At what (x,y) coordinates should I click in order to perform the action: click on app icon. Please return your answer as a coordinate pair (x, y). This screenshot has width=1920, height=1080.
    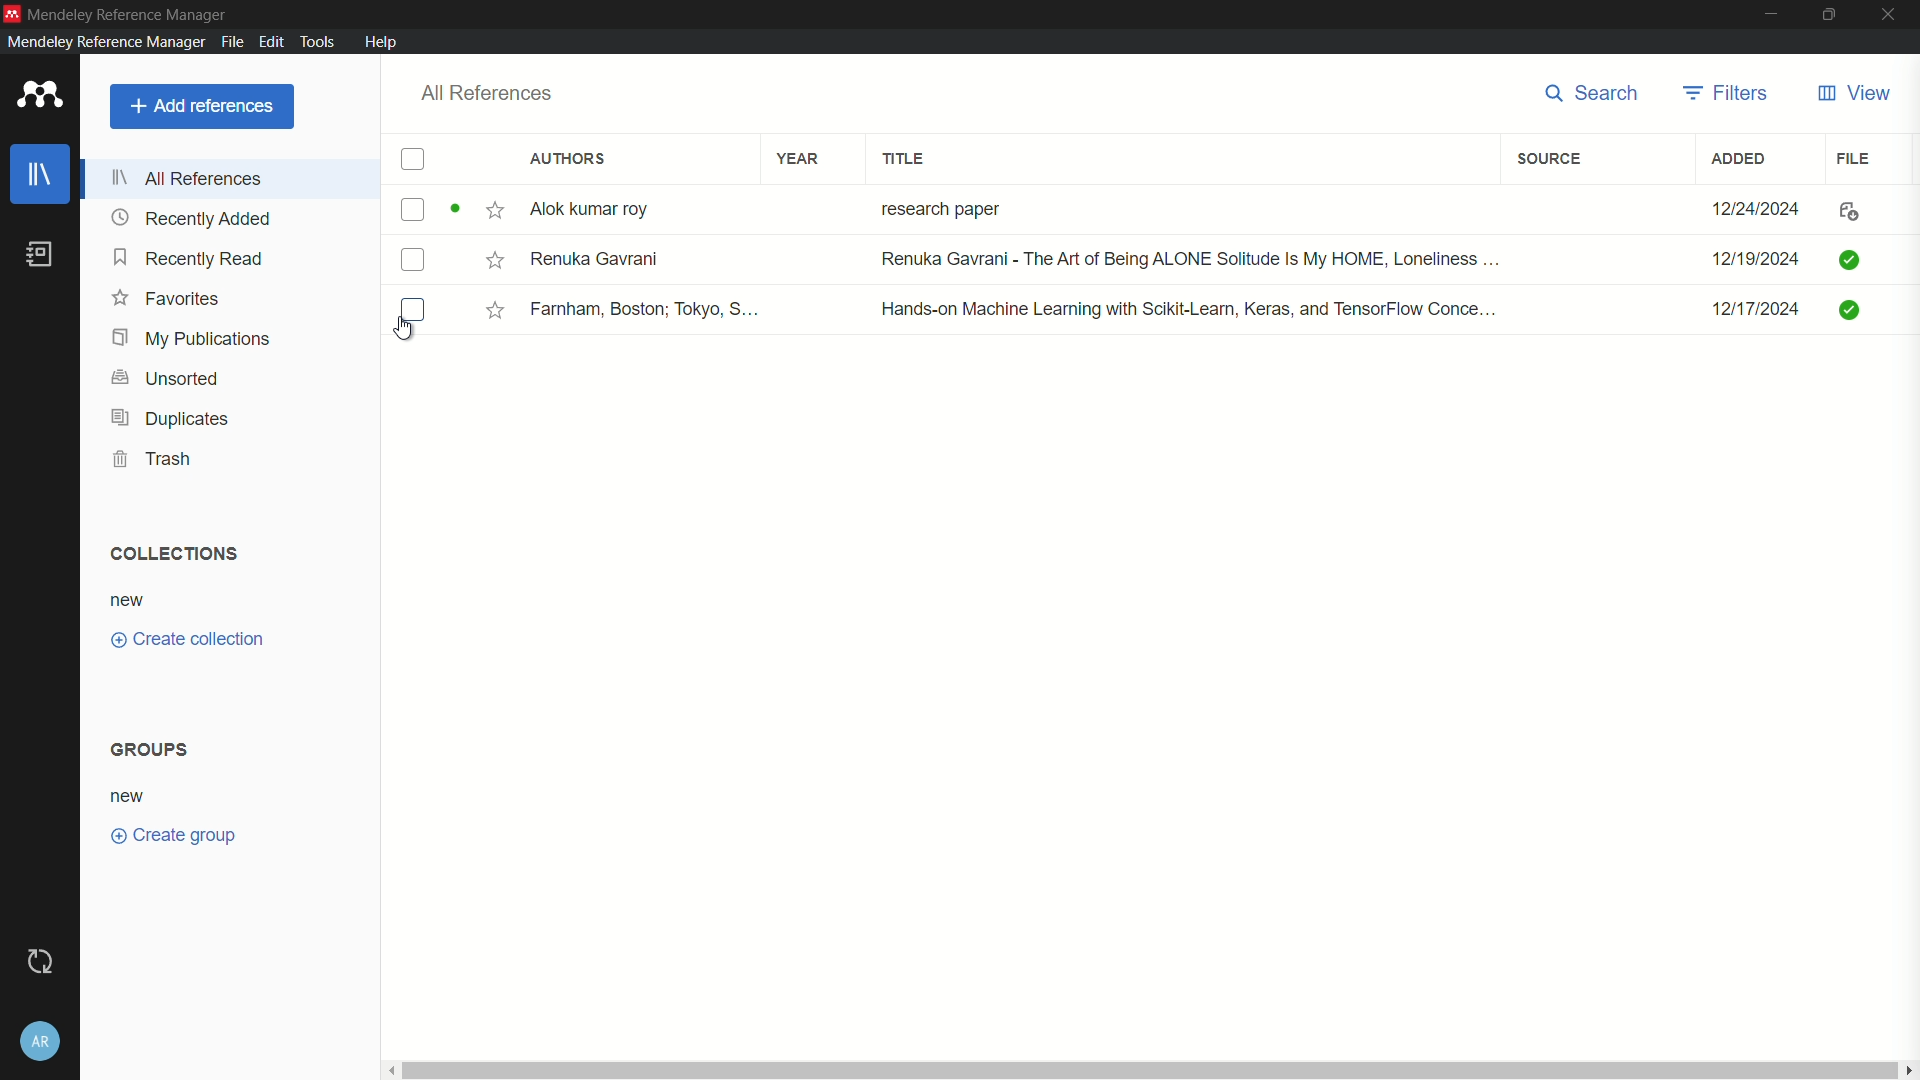
    Looking at the image, I should click on (12, 12).